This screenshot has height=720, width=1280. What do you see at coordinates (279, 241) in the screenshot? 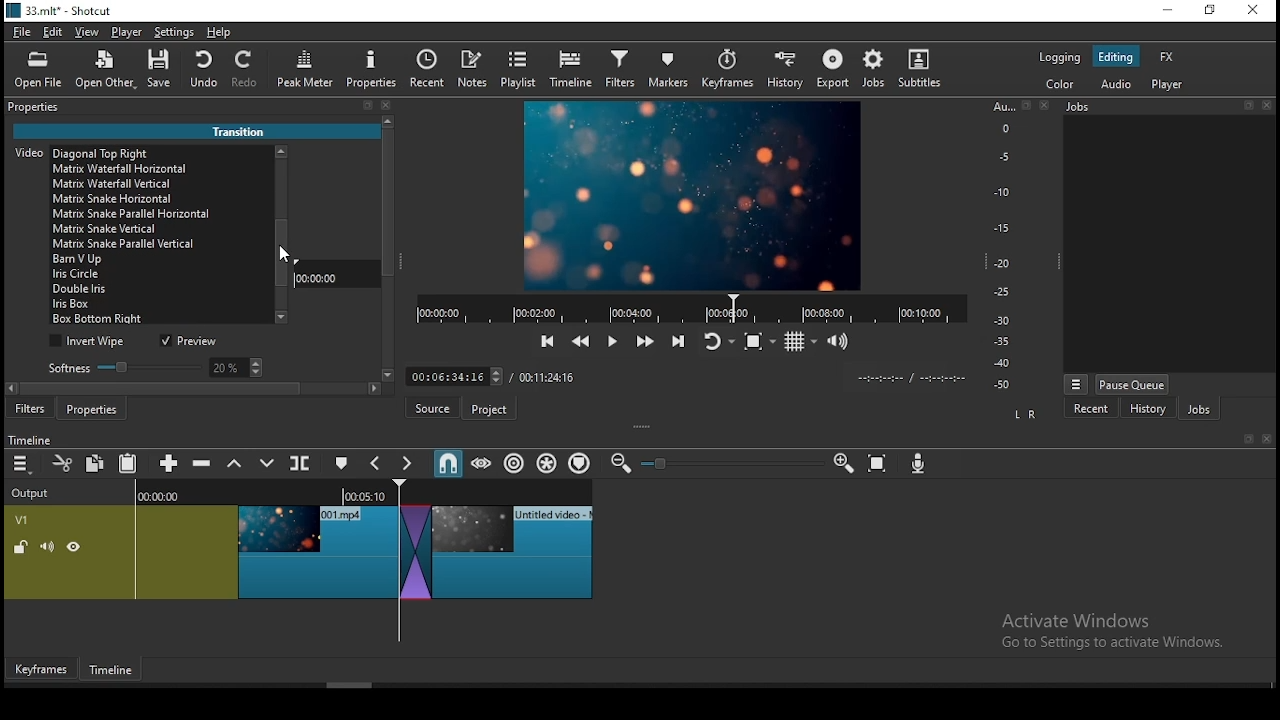
I see `scroll bar` at bounding box center [279, 241].